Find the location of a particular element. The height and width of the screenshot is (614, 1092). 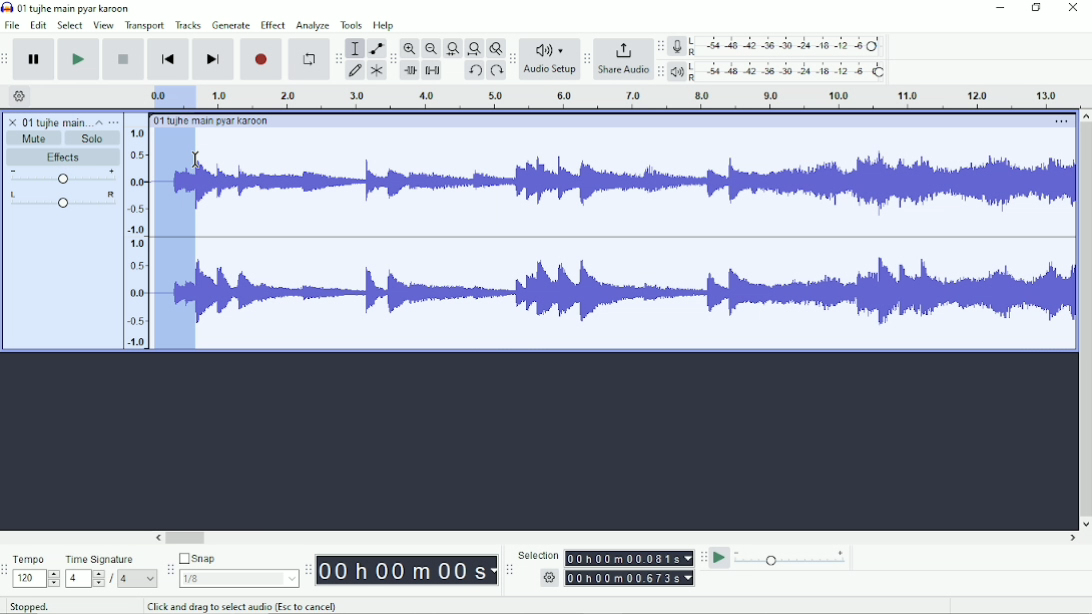

00 h 00 m 00.673s is located at coordinates (632, 577).